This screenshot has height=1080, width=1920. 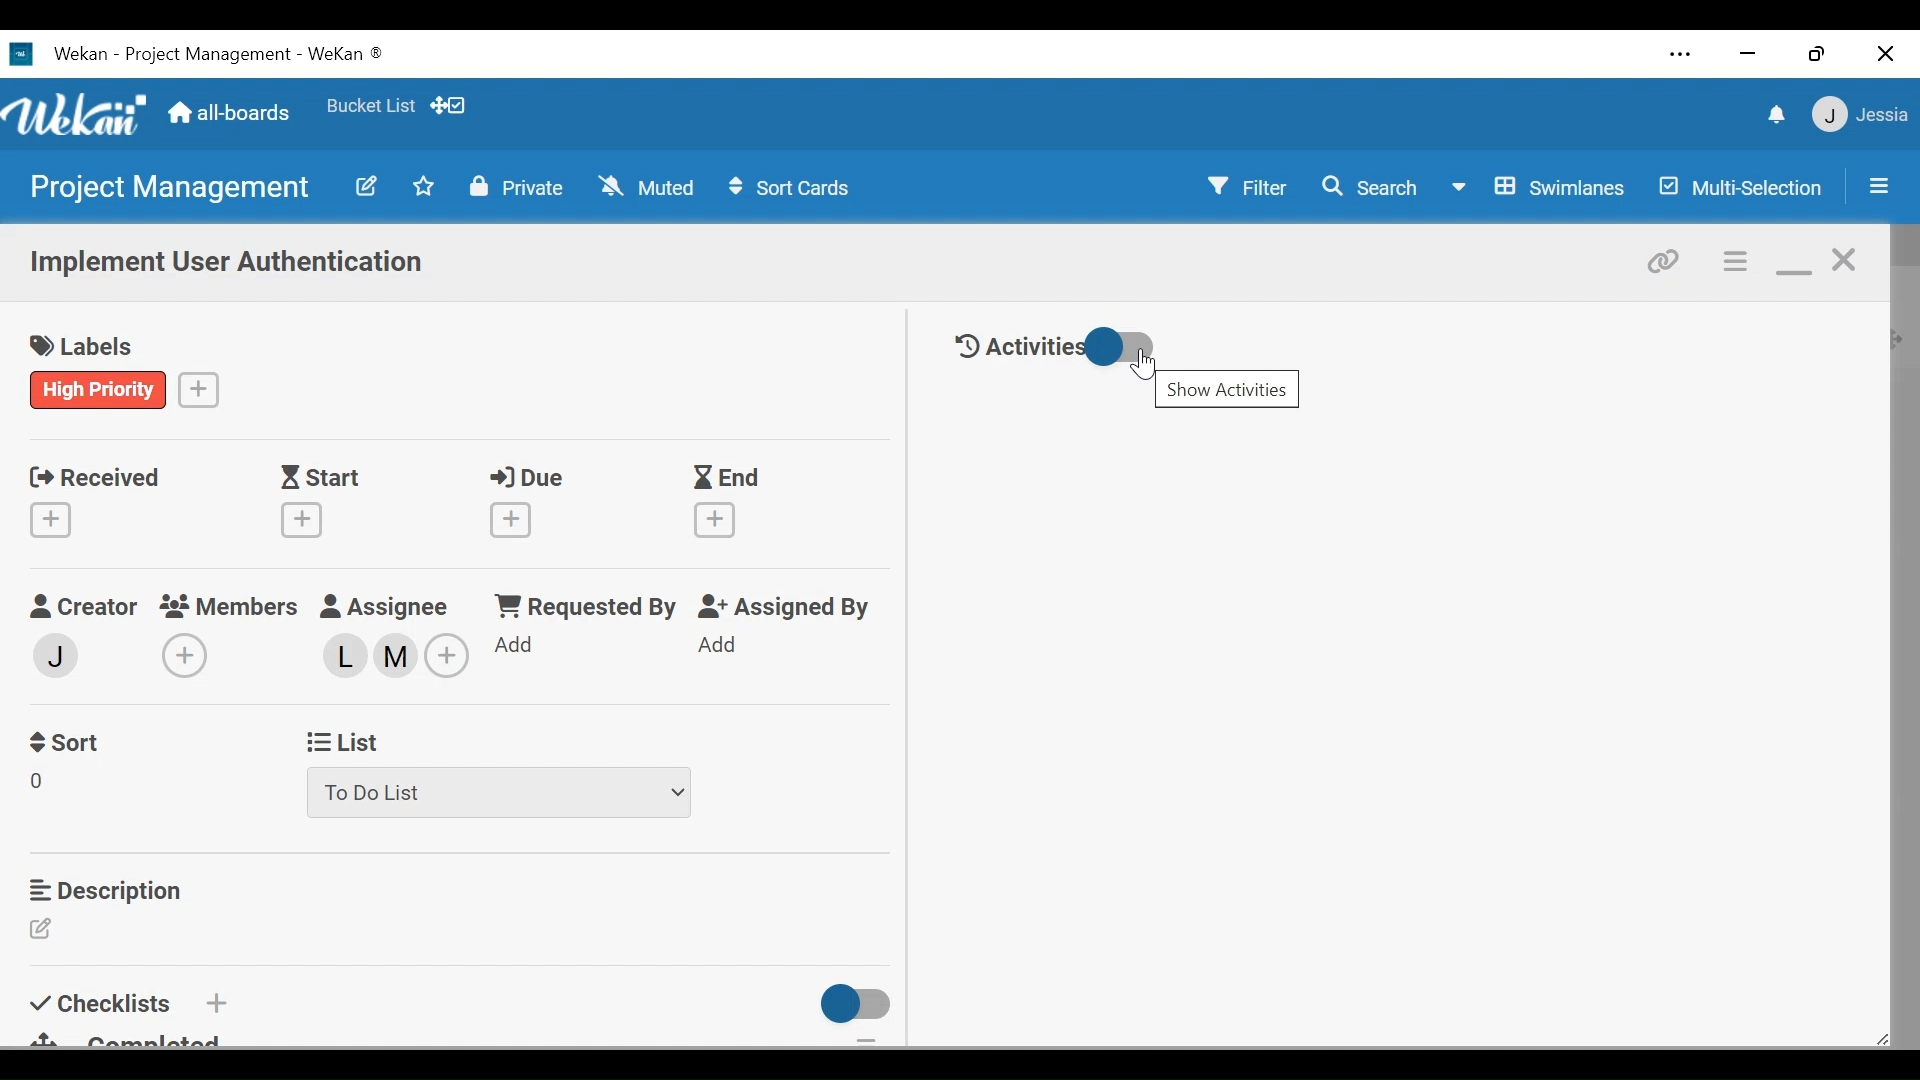 I want to click on close, so click(x=1843, y=259).